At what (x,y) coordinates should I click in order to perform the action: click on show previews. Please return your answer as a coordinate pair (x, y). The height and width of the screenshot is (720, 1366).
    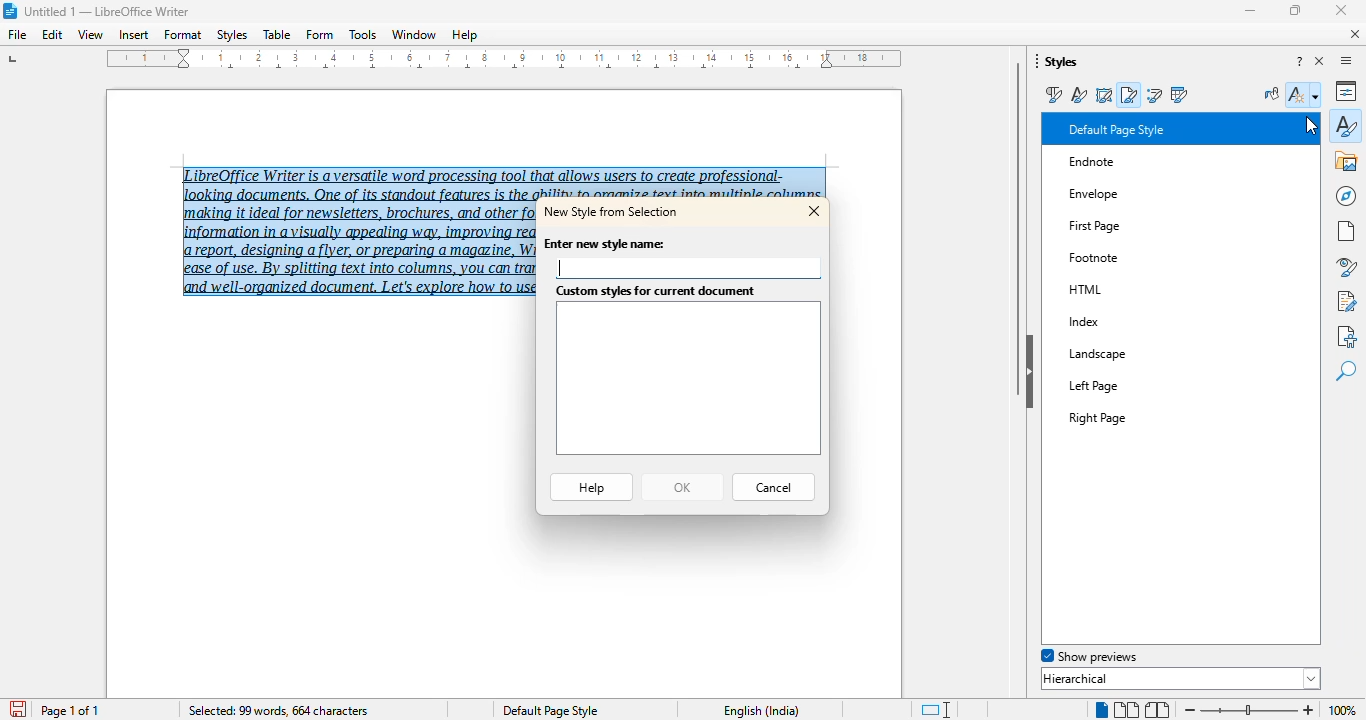
    Looking at the image, I should click on (1087, 656).